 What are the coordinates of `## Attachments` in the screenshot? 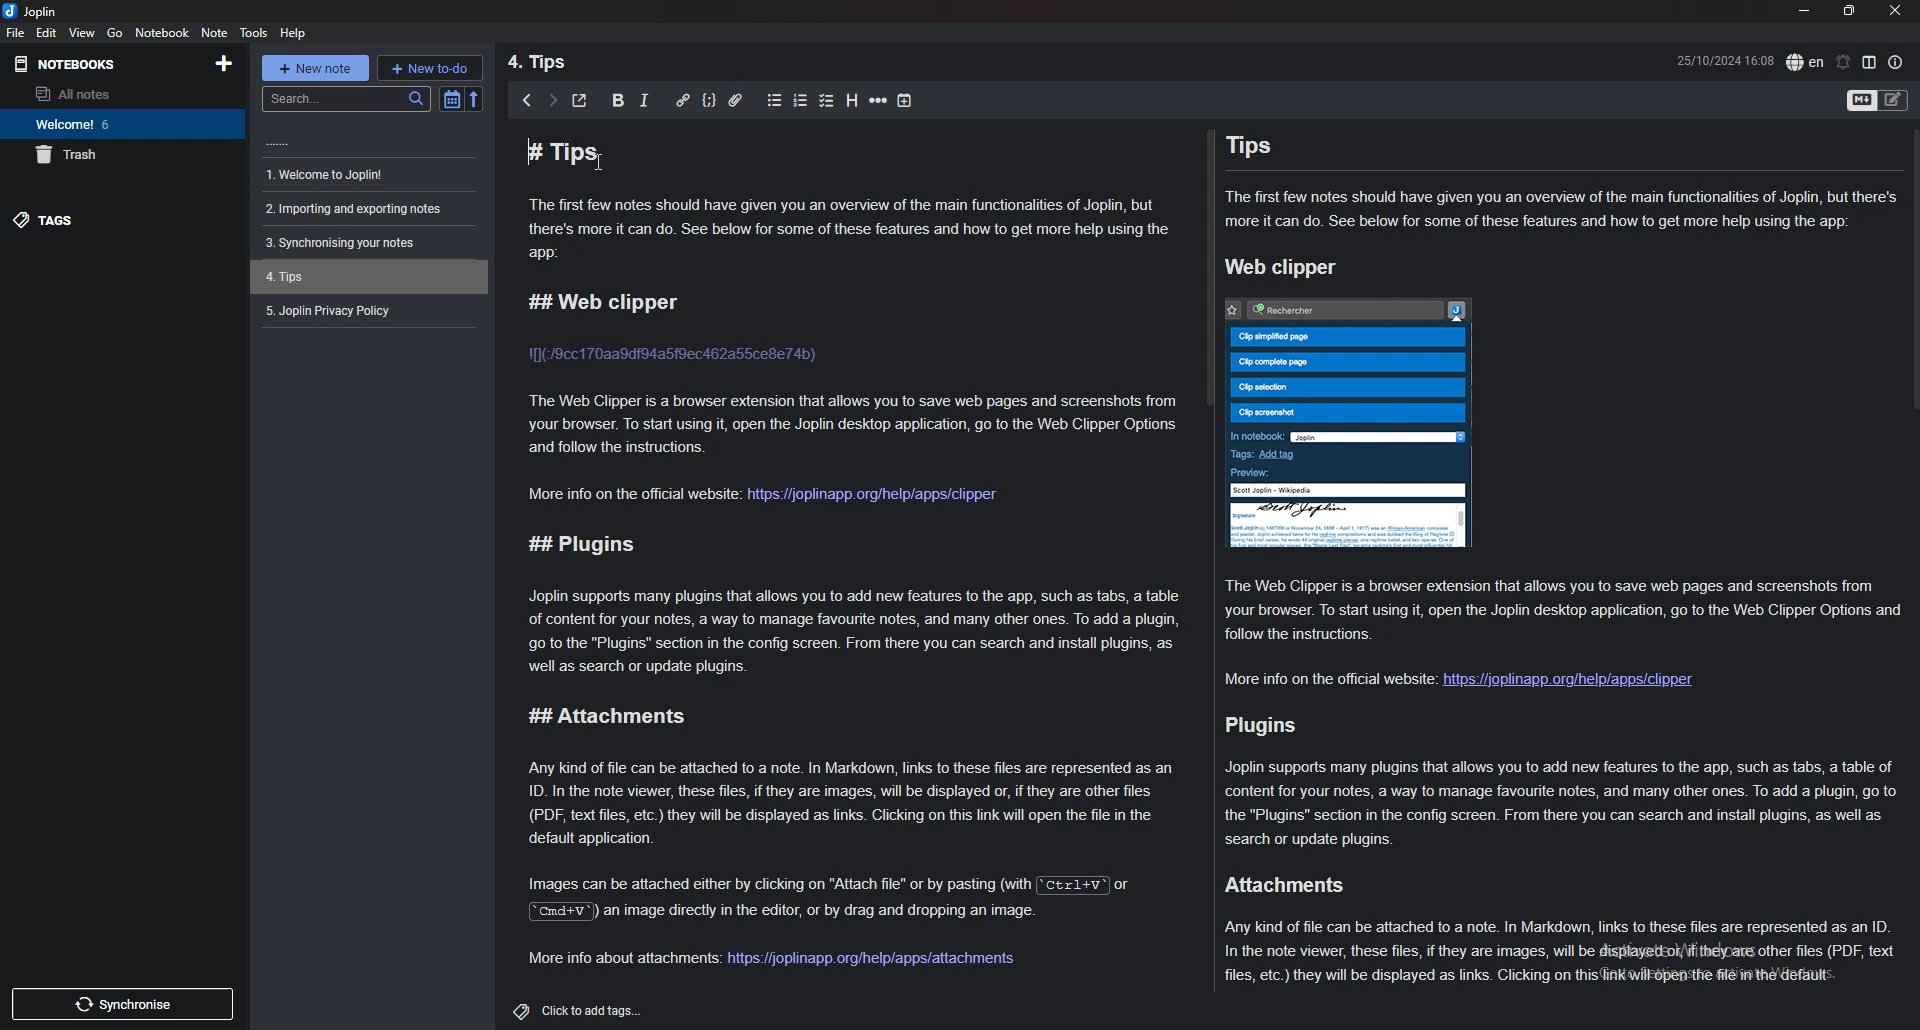 It's located at (601, 717).